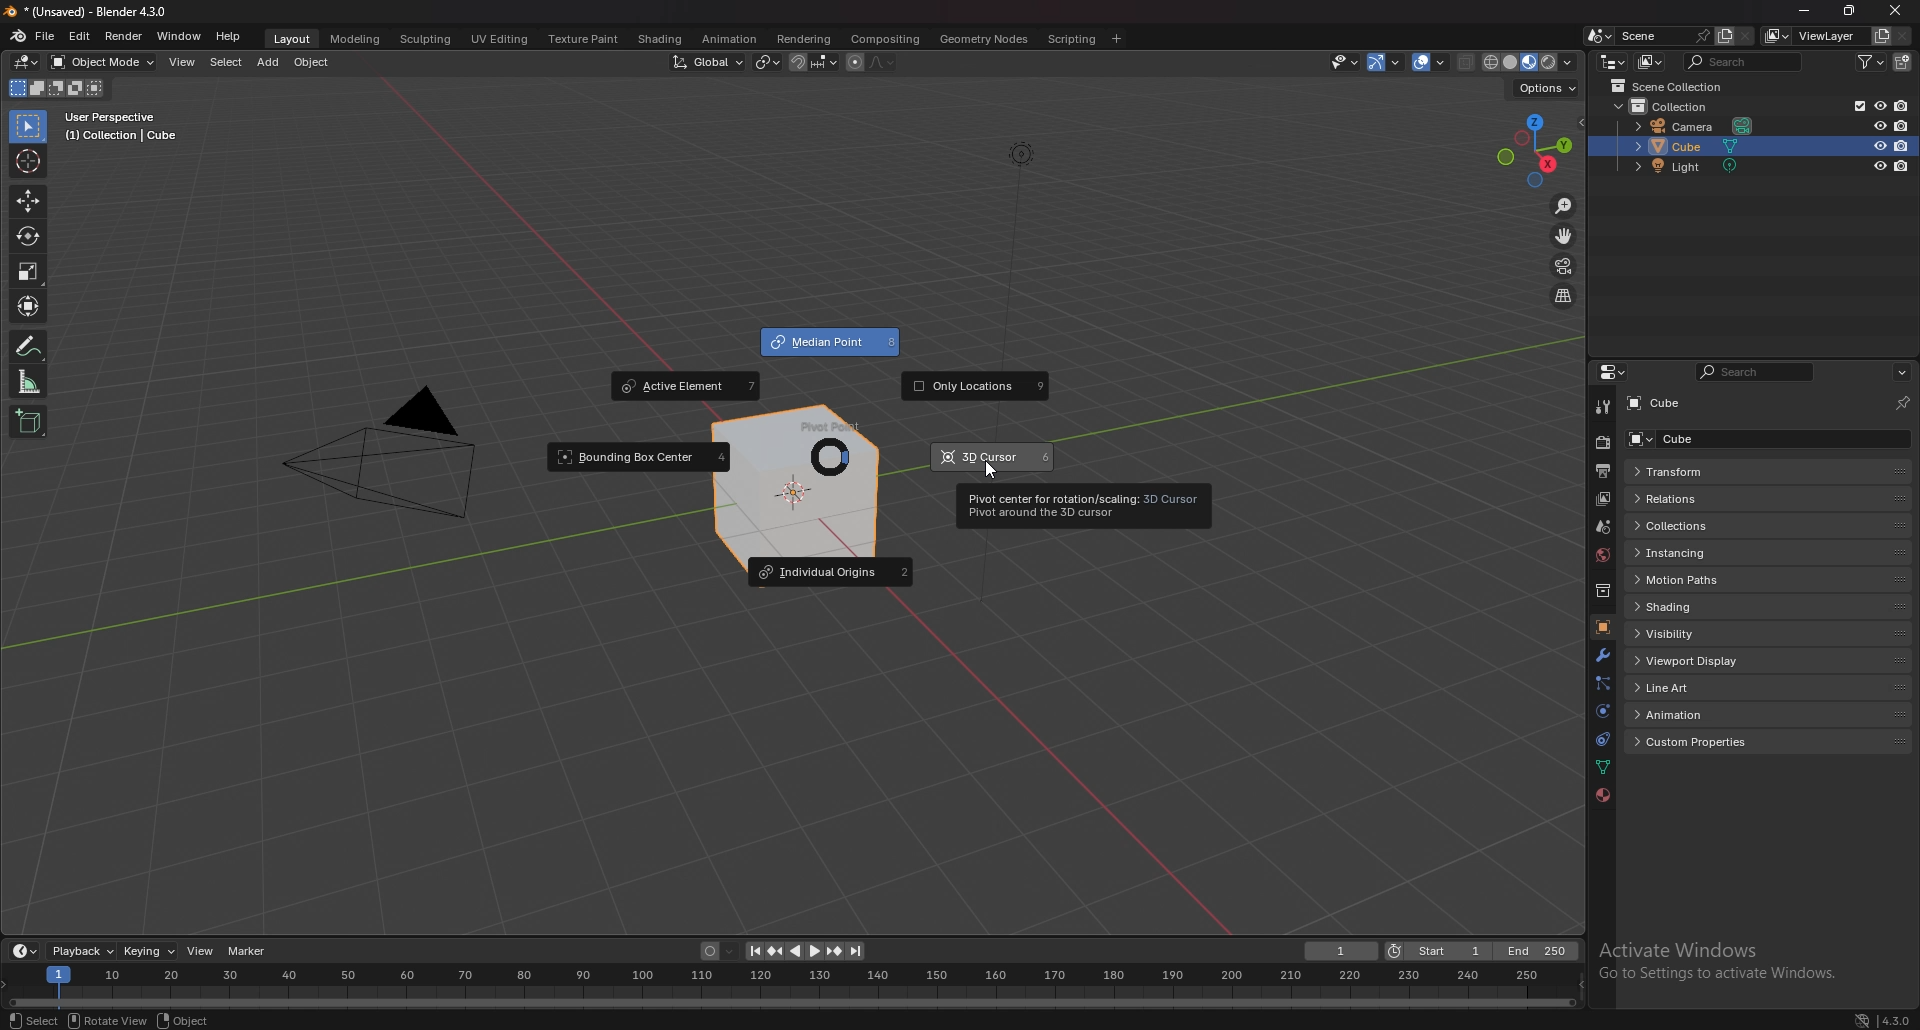  I want to click on options, so click(1902, 372).